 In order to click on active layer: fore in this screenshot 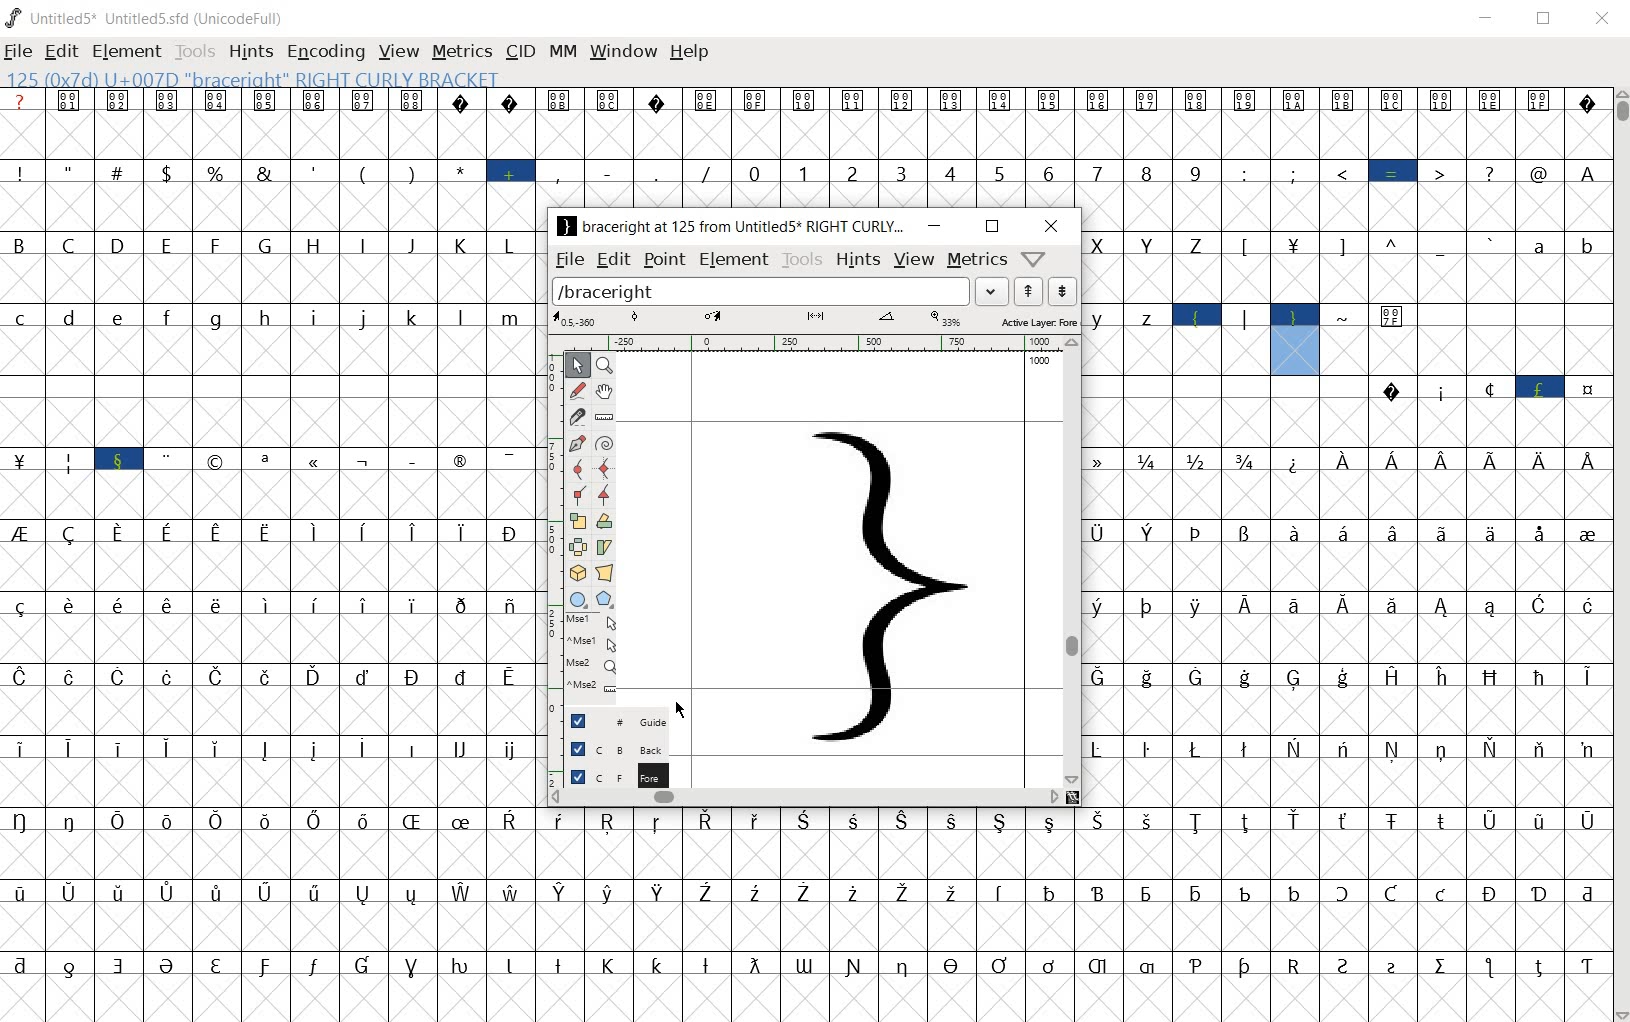, I will do `click(821, 320)`.